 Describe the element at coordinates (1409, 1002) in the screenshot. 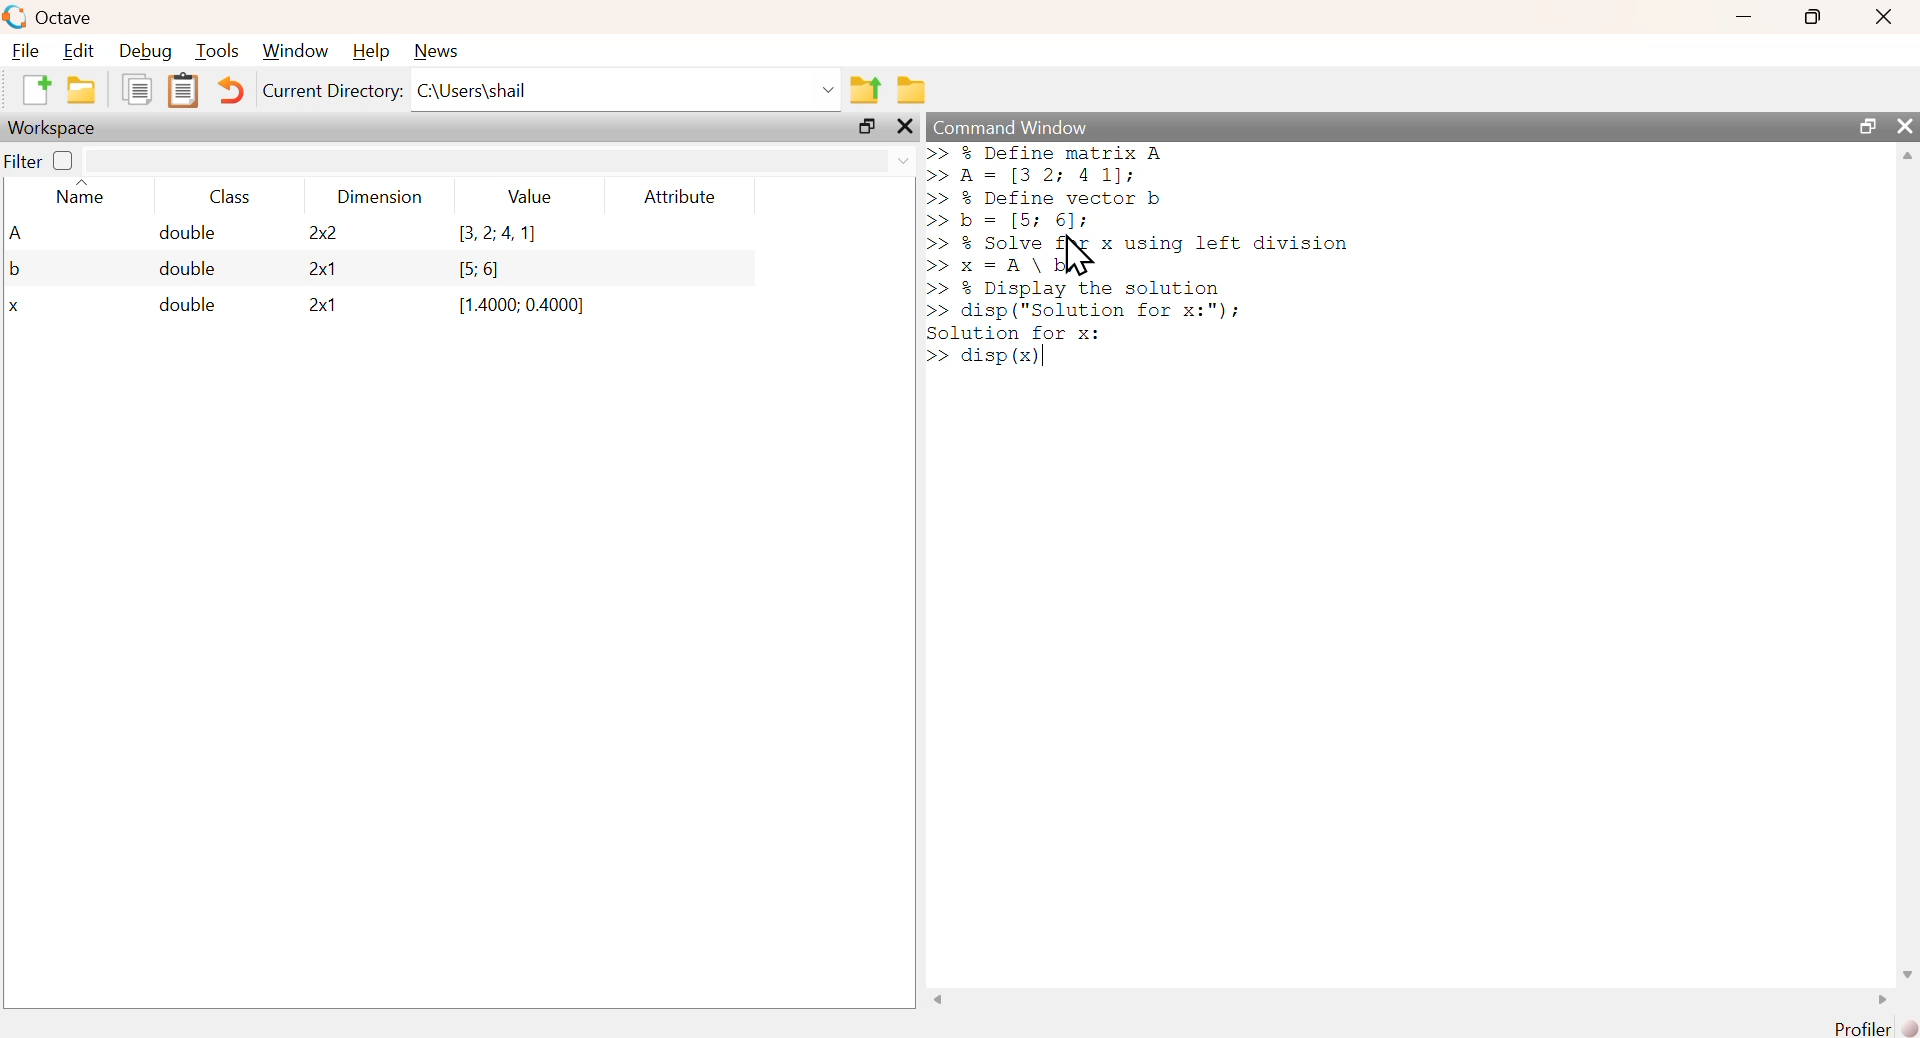

I see `scrollbar` at that location.